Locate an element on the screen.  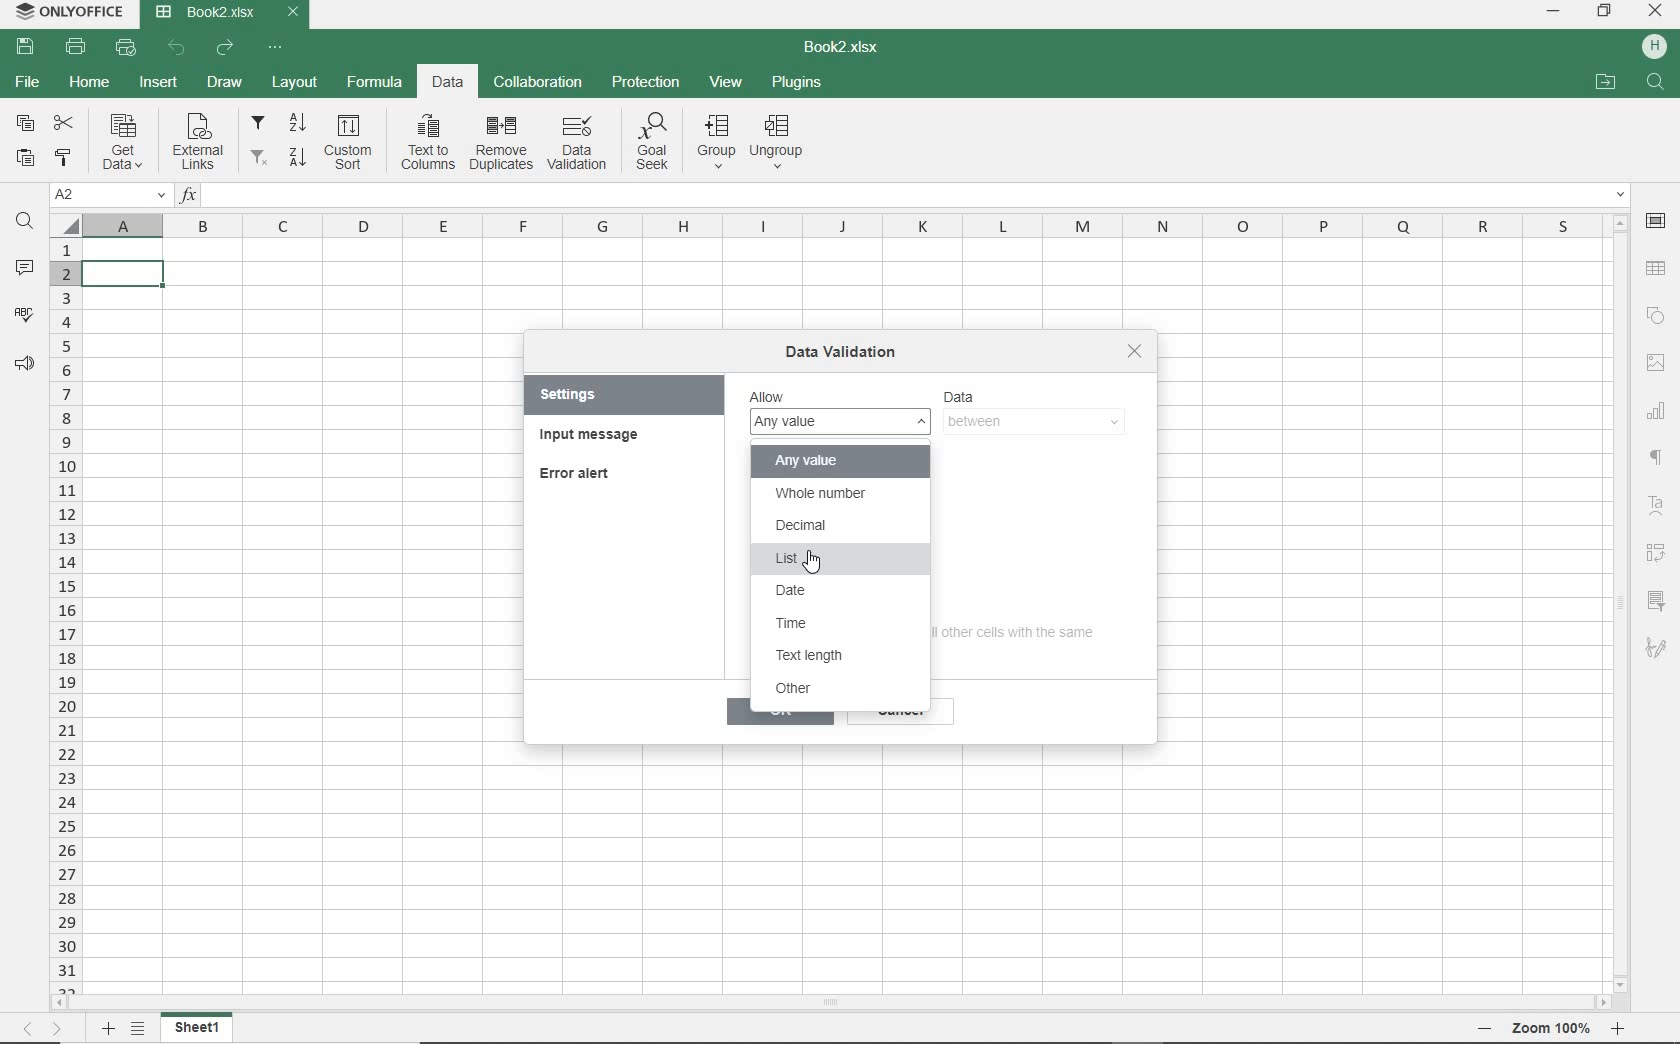
text length is located at coordinates (816, 657).